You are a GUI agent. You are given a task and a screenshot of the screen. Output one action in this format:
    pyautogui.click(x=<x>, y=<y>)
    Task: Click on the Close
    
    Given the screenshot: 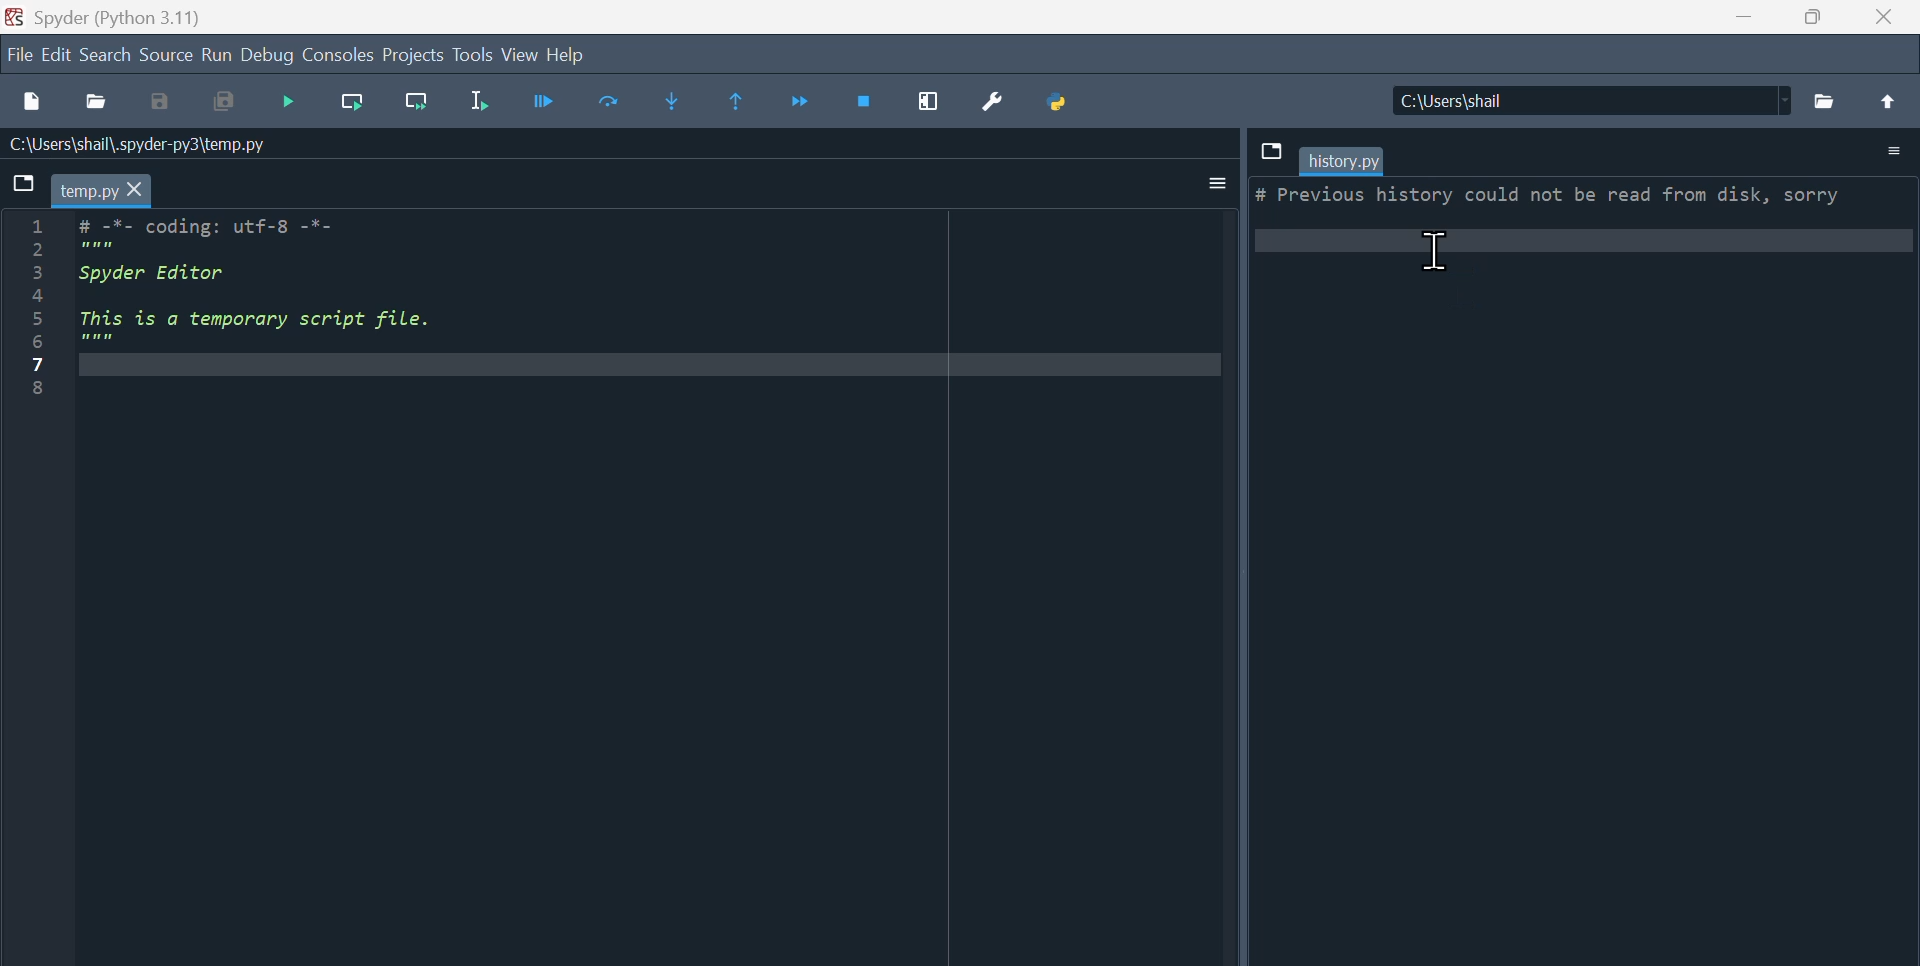 What is the action you would take?
    pyautogui.click(x=1883, y=17)
    